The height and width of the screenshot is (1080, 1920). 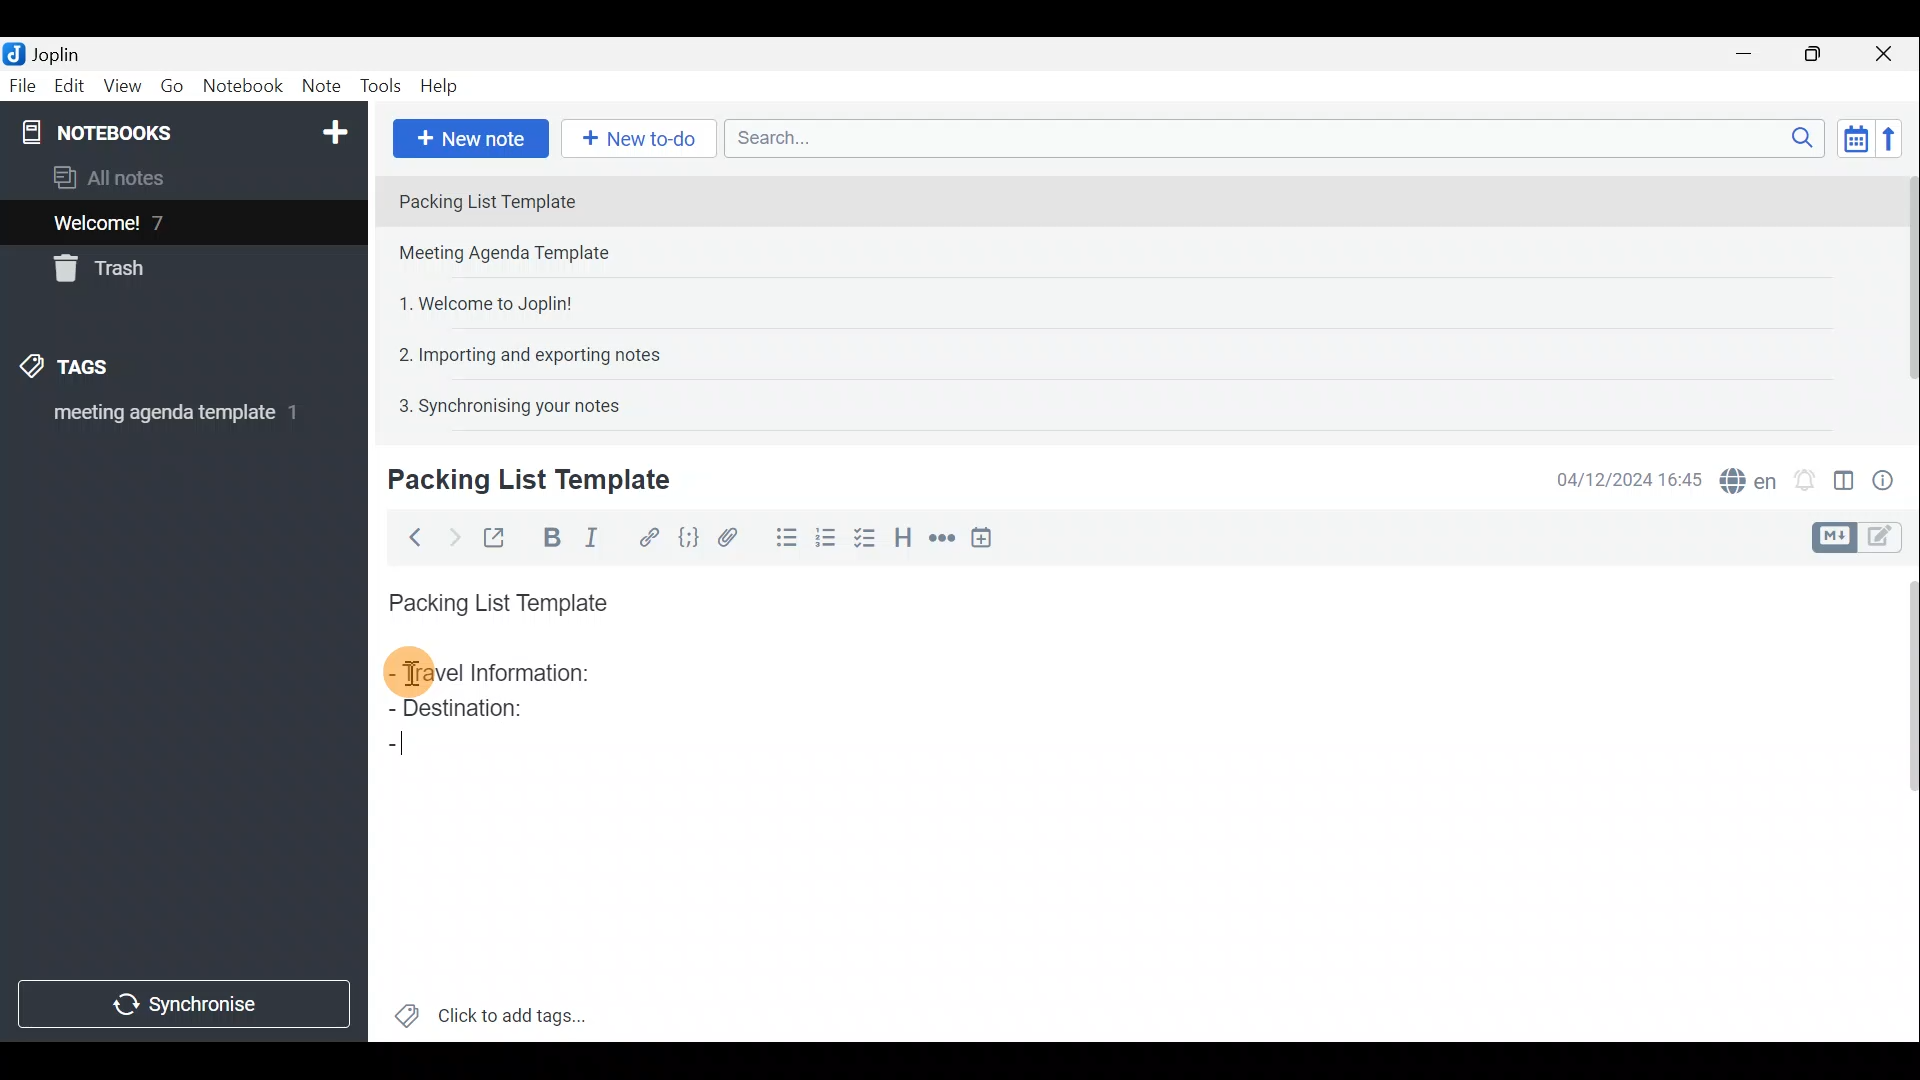 I want to click on Note 3, so click(x=478, y=301).